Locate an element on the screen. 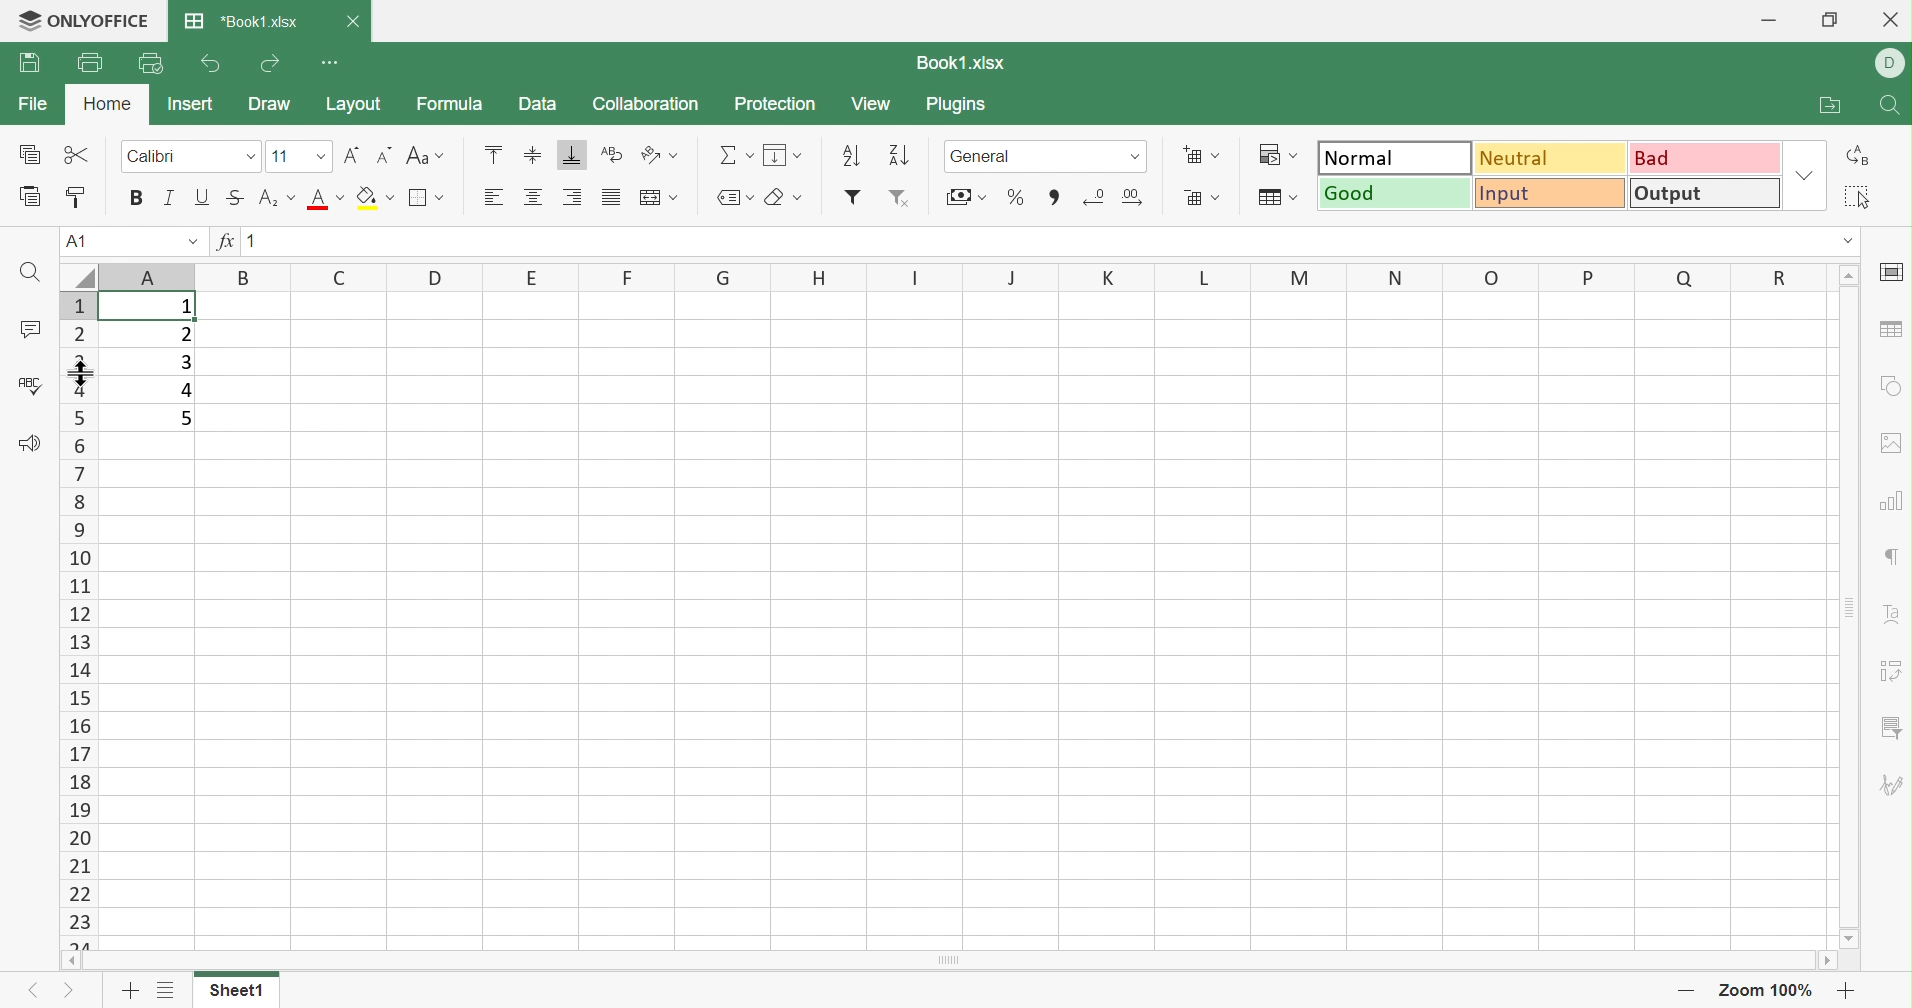 Image resolution: width=1912 pixels, height=1008 pixels. Zoom 100% is located at coordinates (1769, 990).